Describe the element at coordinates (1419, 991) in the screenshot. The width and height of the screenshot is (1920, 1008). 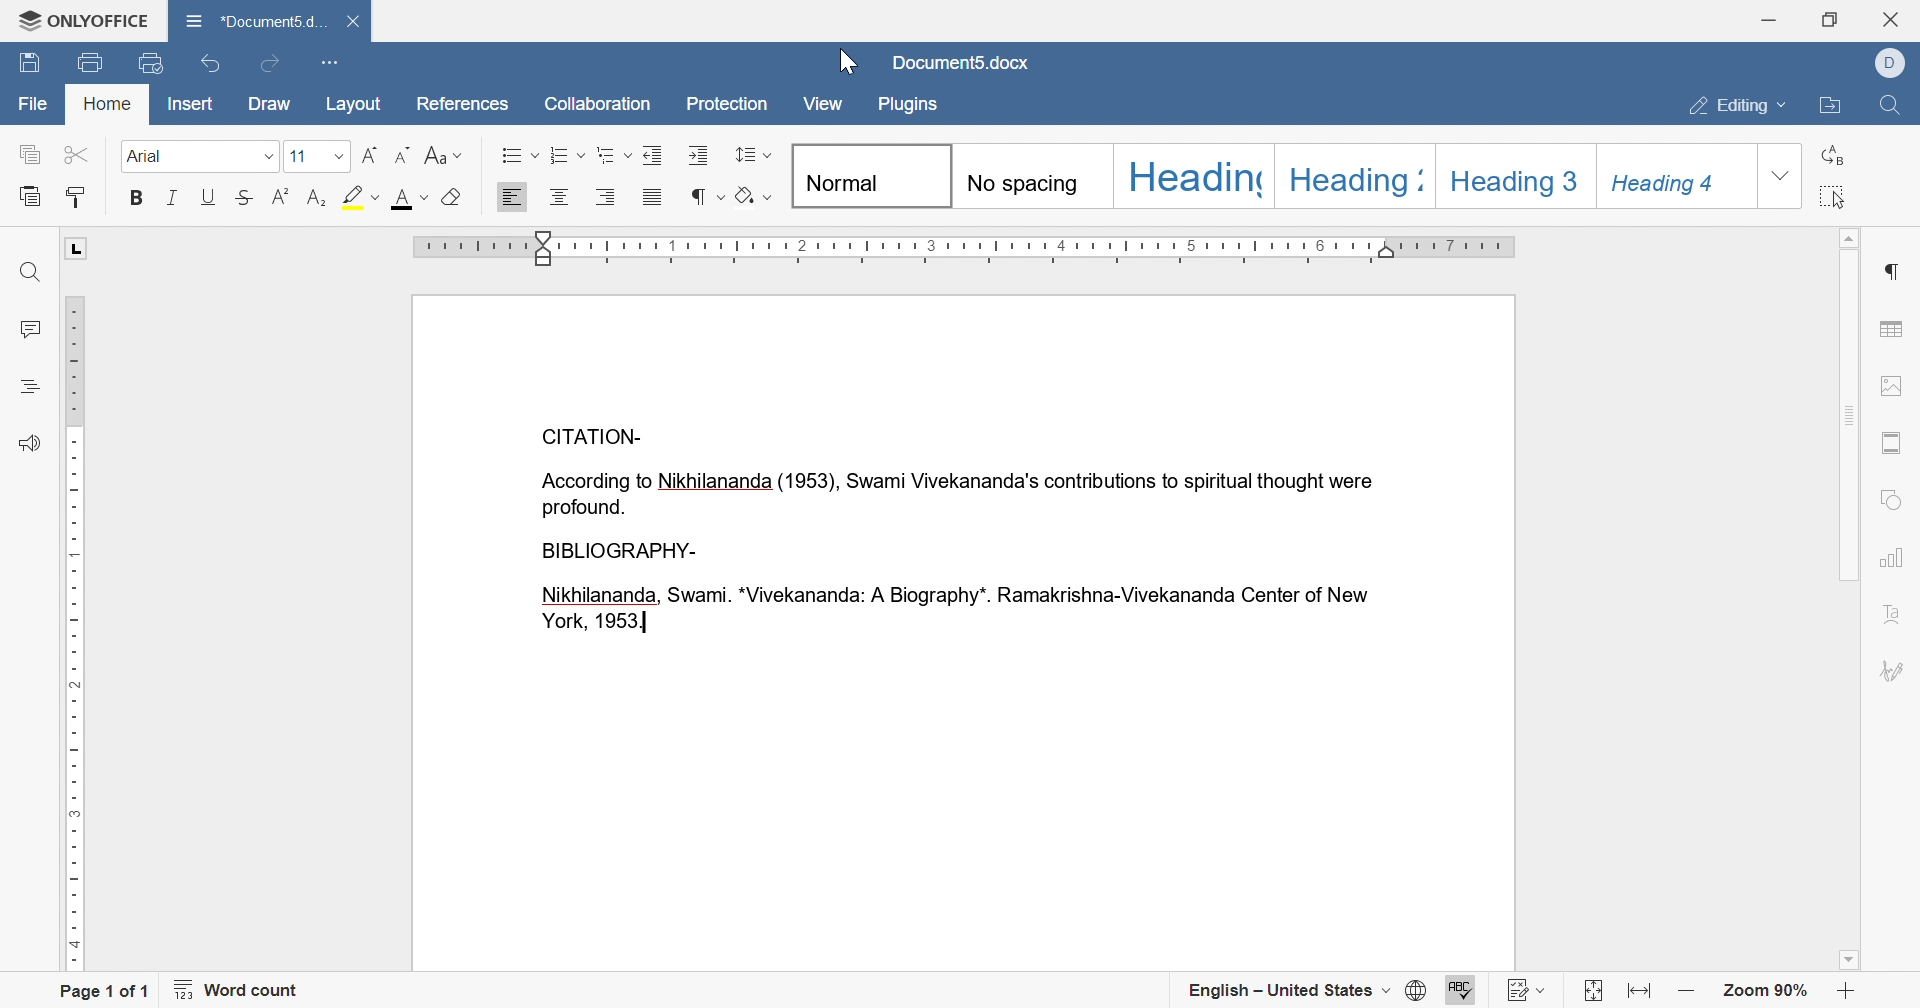
I see `set document language` at that location.